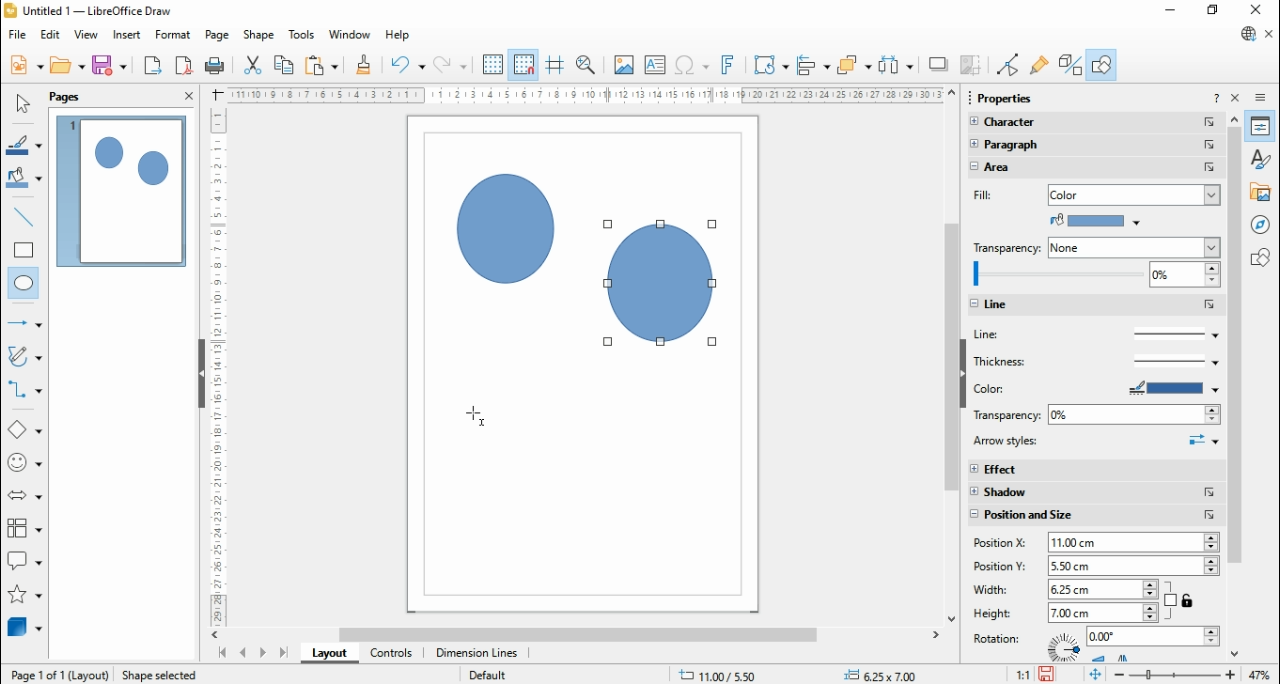 Image resolution: width=1280 pixels, height=684 pixels. I want to click on zoom slider, so click(1175, 675).